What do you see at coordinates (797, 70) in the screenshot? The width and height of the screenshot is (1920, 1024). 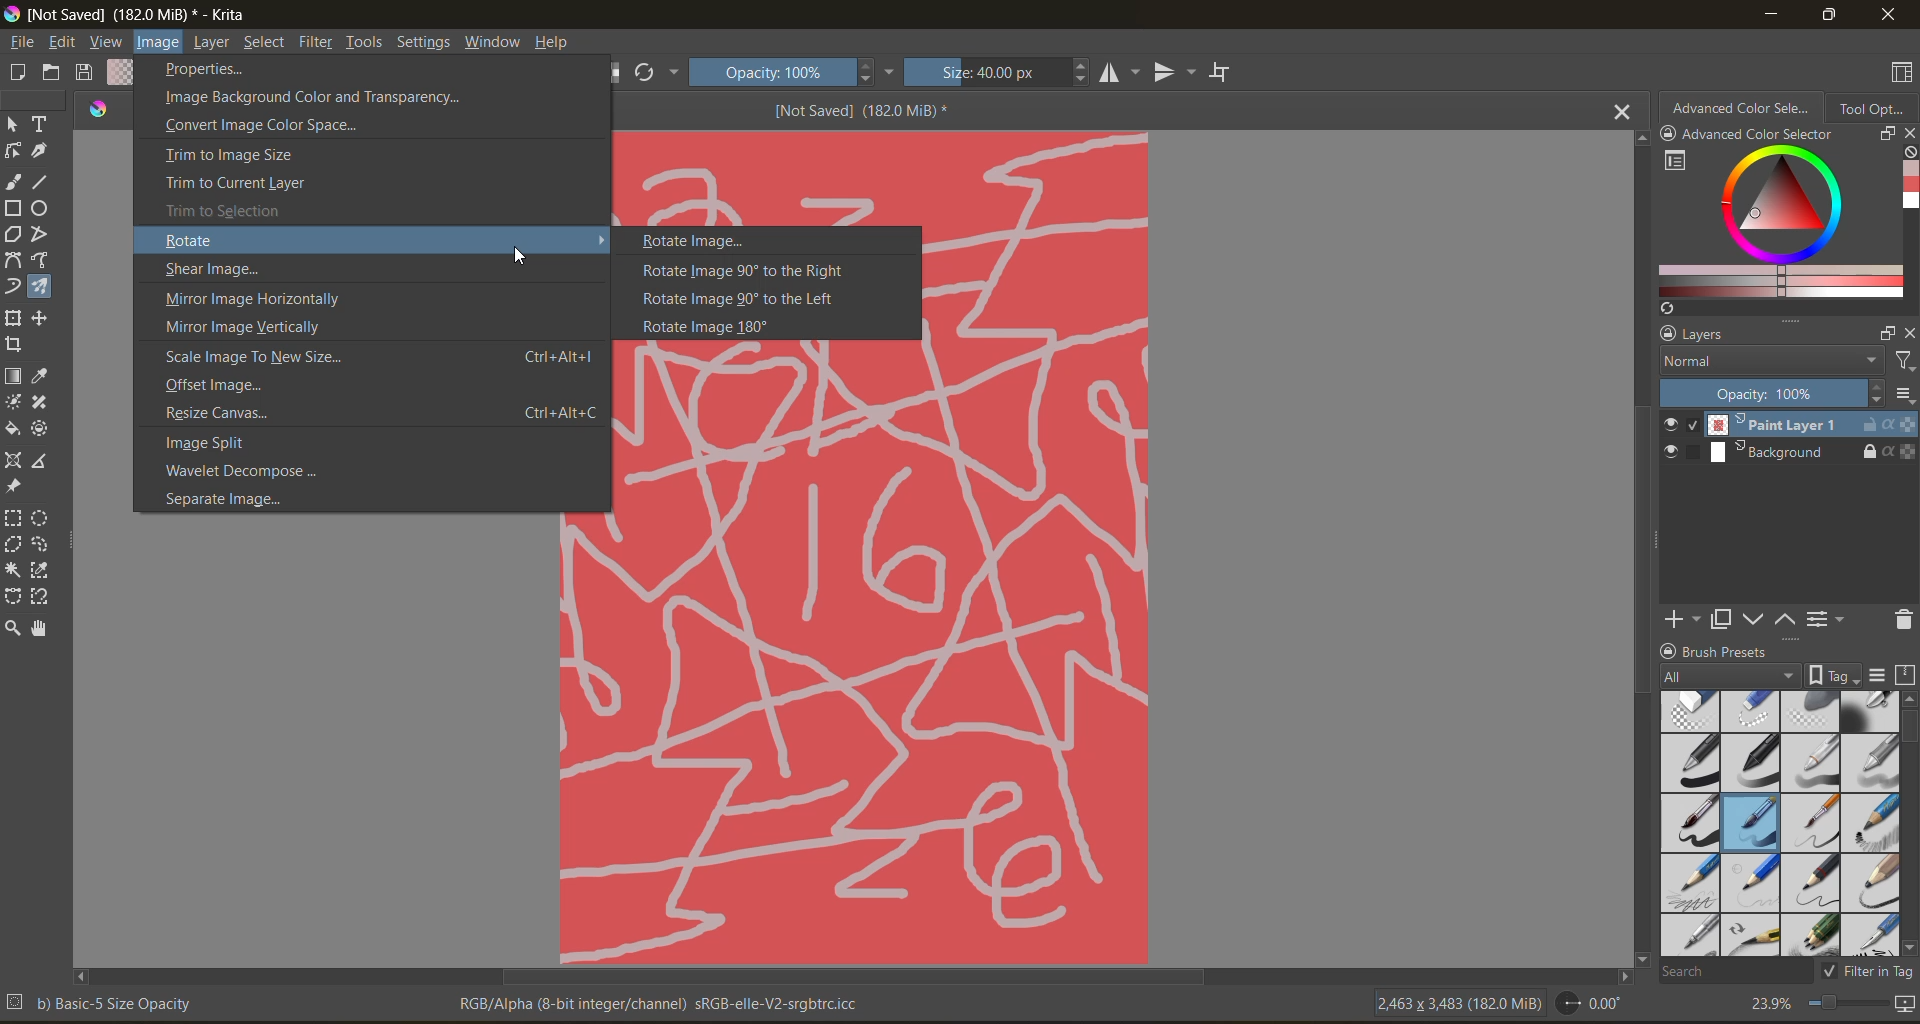 I see `opacity` at bounding box center [797, 70].